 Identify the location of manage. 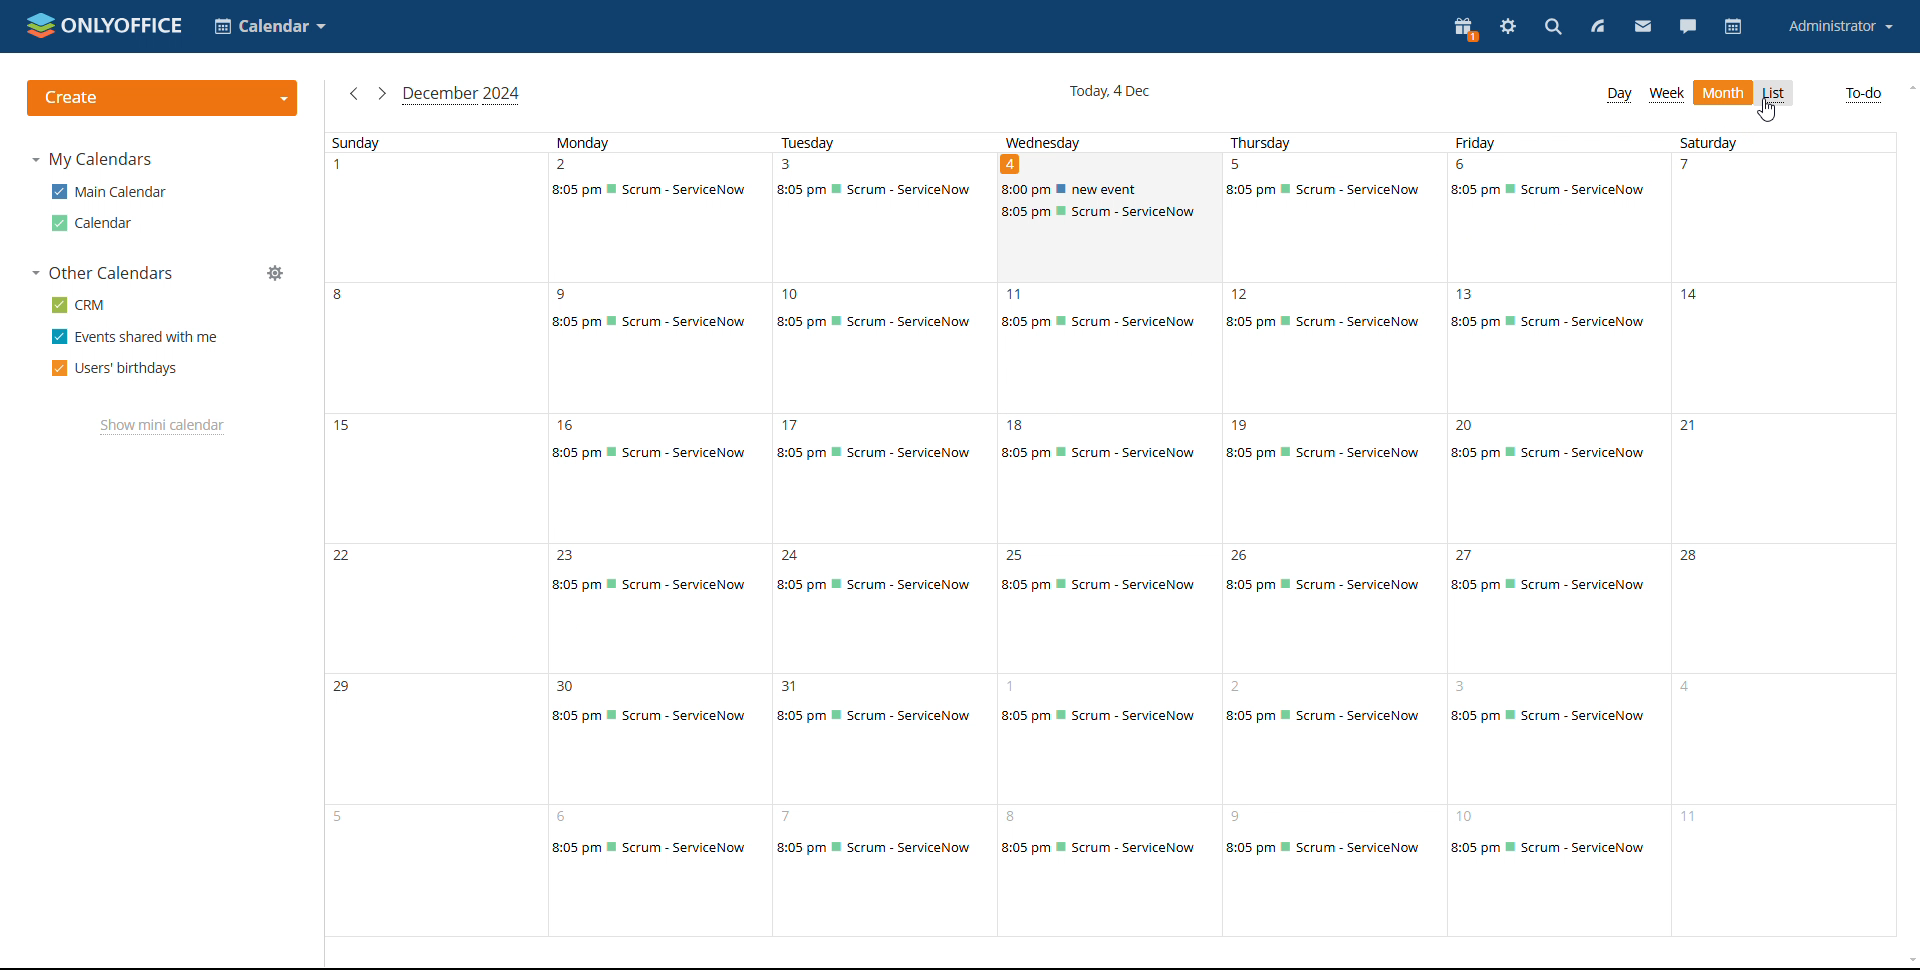
(275, 273).